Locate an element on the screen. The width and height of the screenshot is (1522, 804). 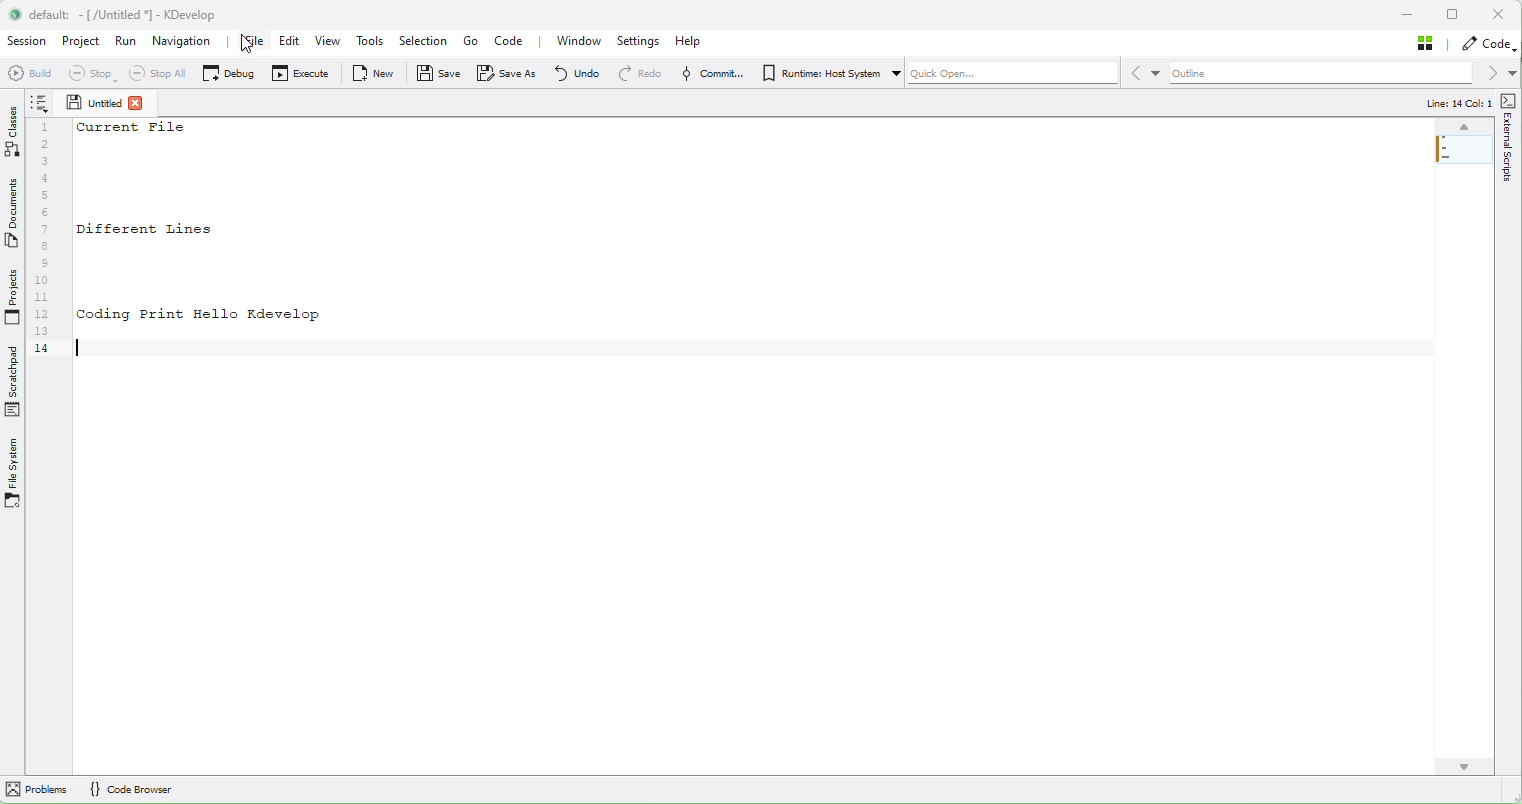
line: 14 Col: 1 is located at coordinates (1456, 102).